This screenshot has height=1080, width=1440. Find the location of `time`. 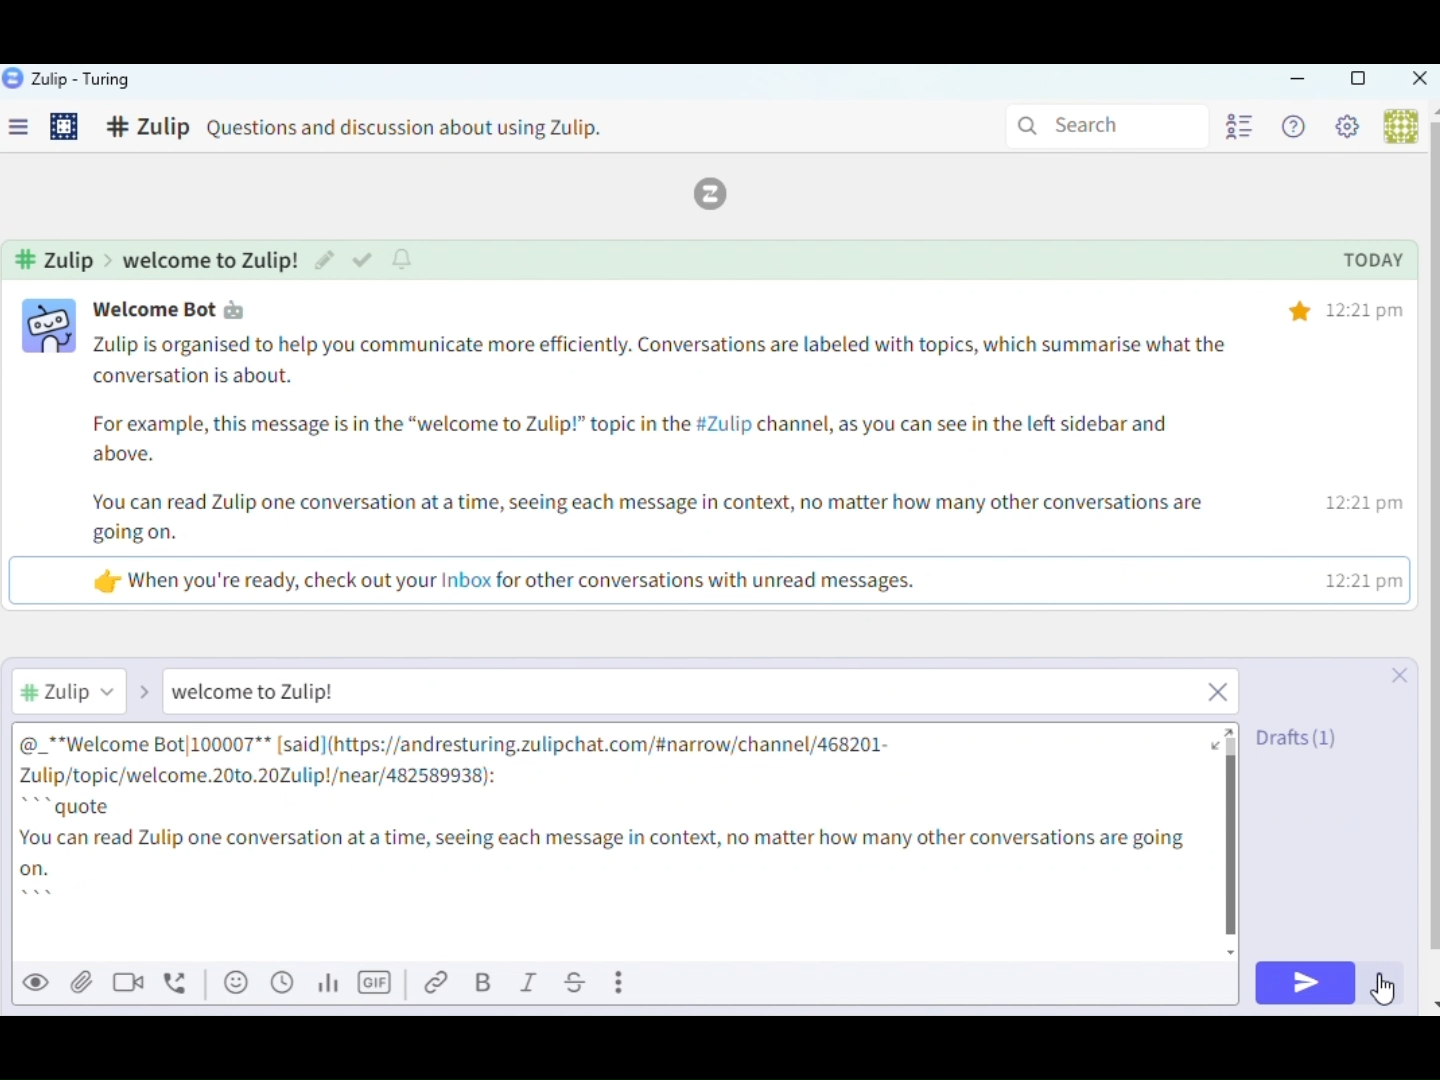

time is located at coordinates (1368, 446).